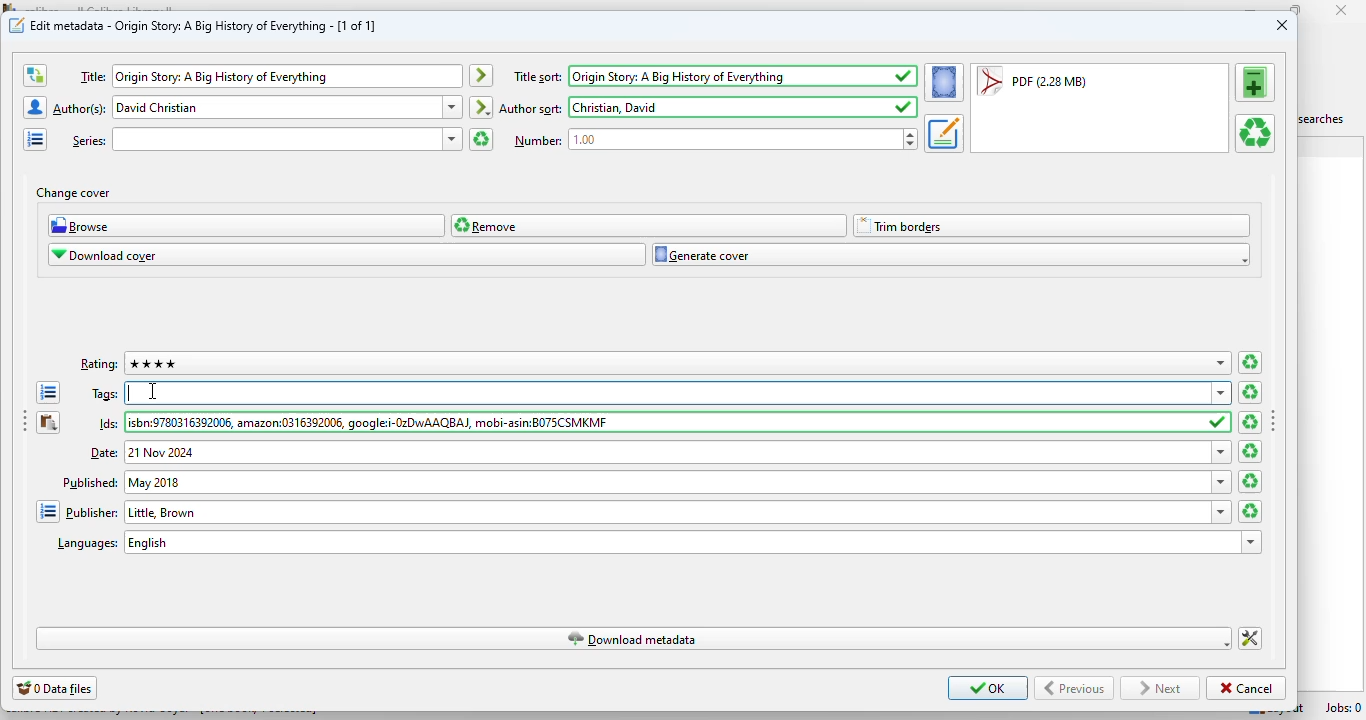 This screenshot has width=1366, height=720. Describe the element at coordinates (678, 542) in the screenshot. I see `languages: english` at that location.